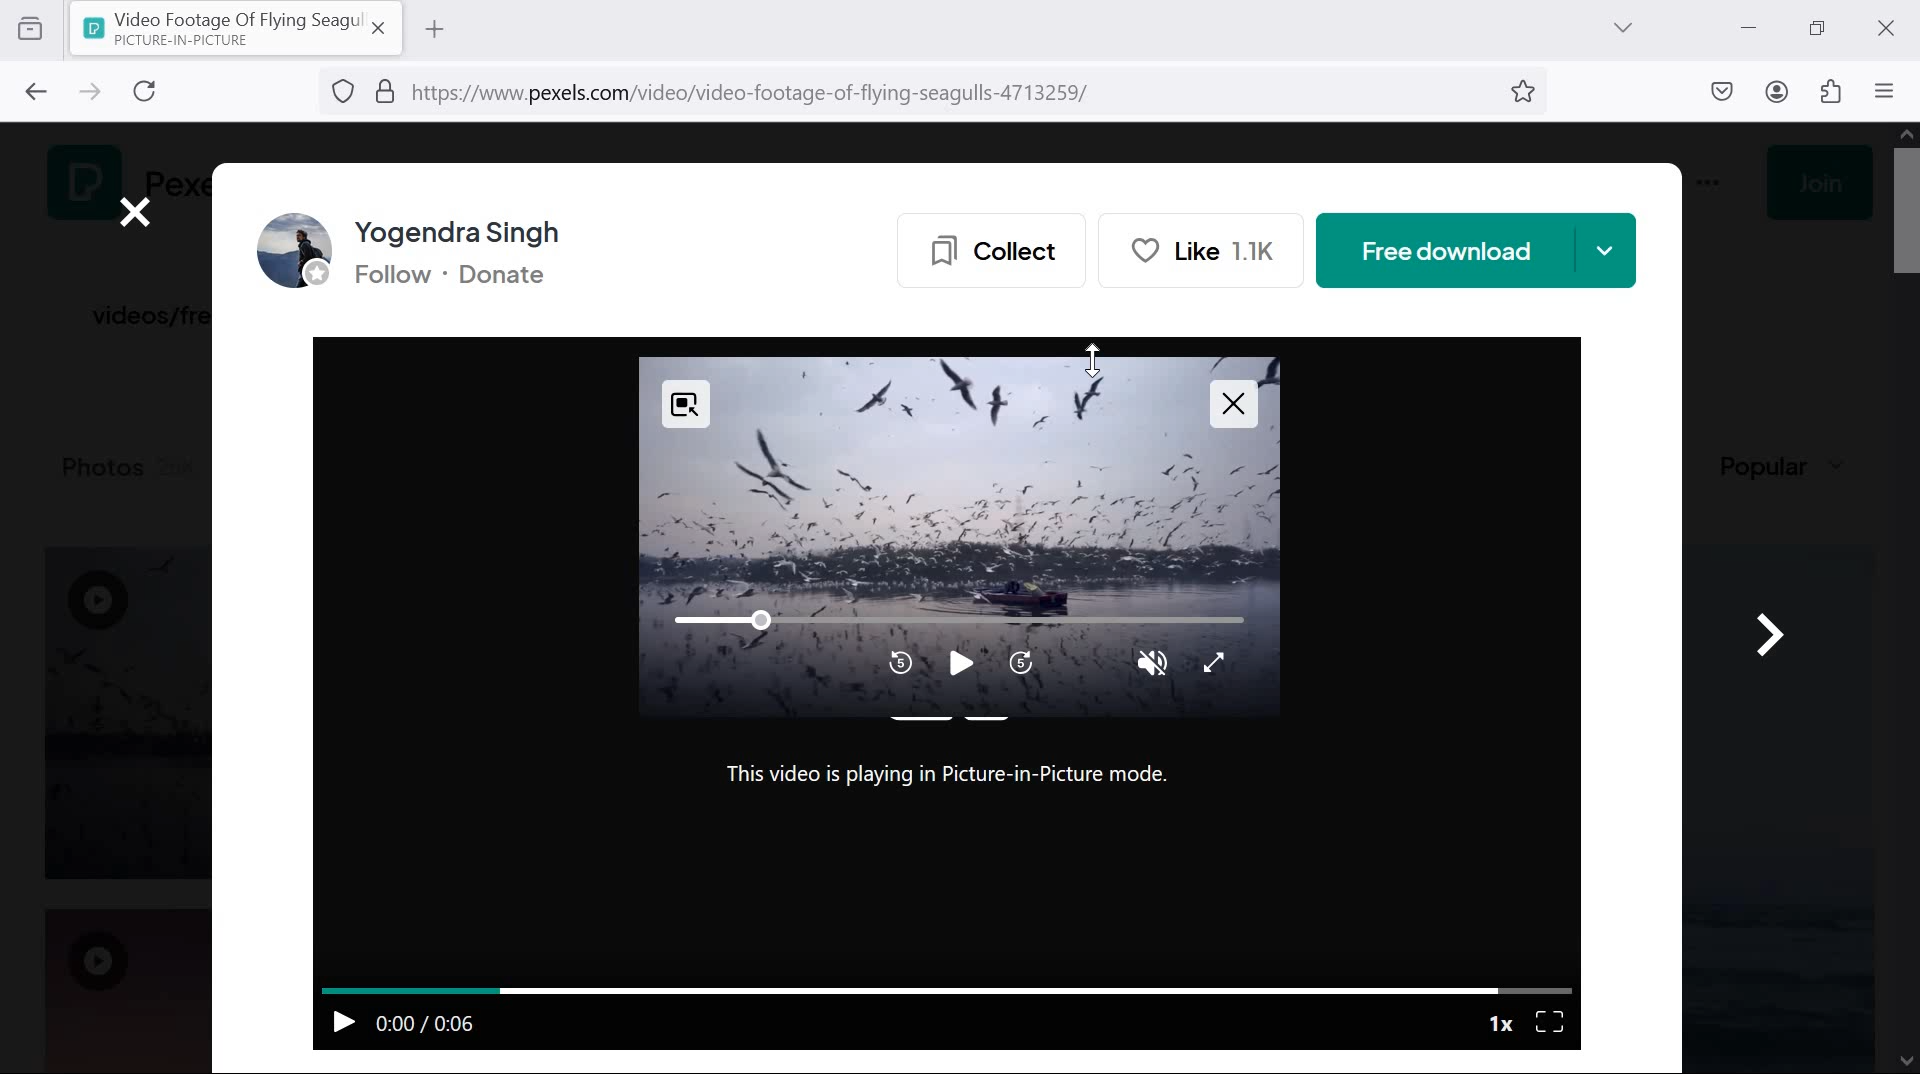  What do you see at coordinates (1768, 627) in the screenshot?
I see `go next` at bounding box center [1768, 627].